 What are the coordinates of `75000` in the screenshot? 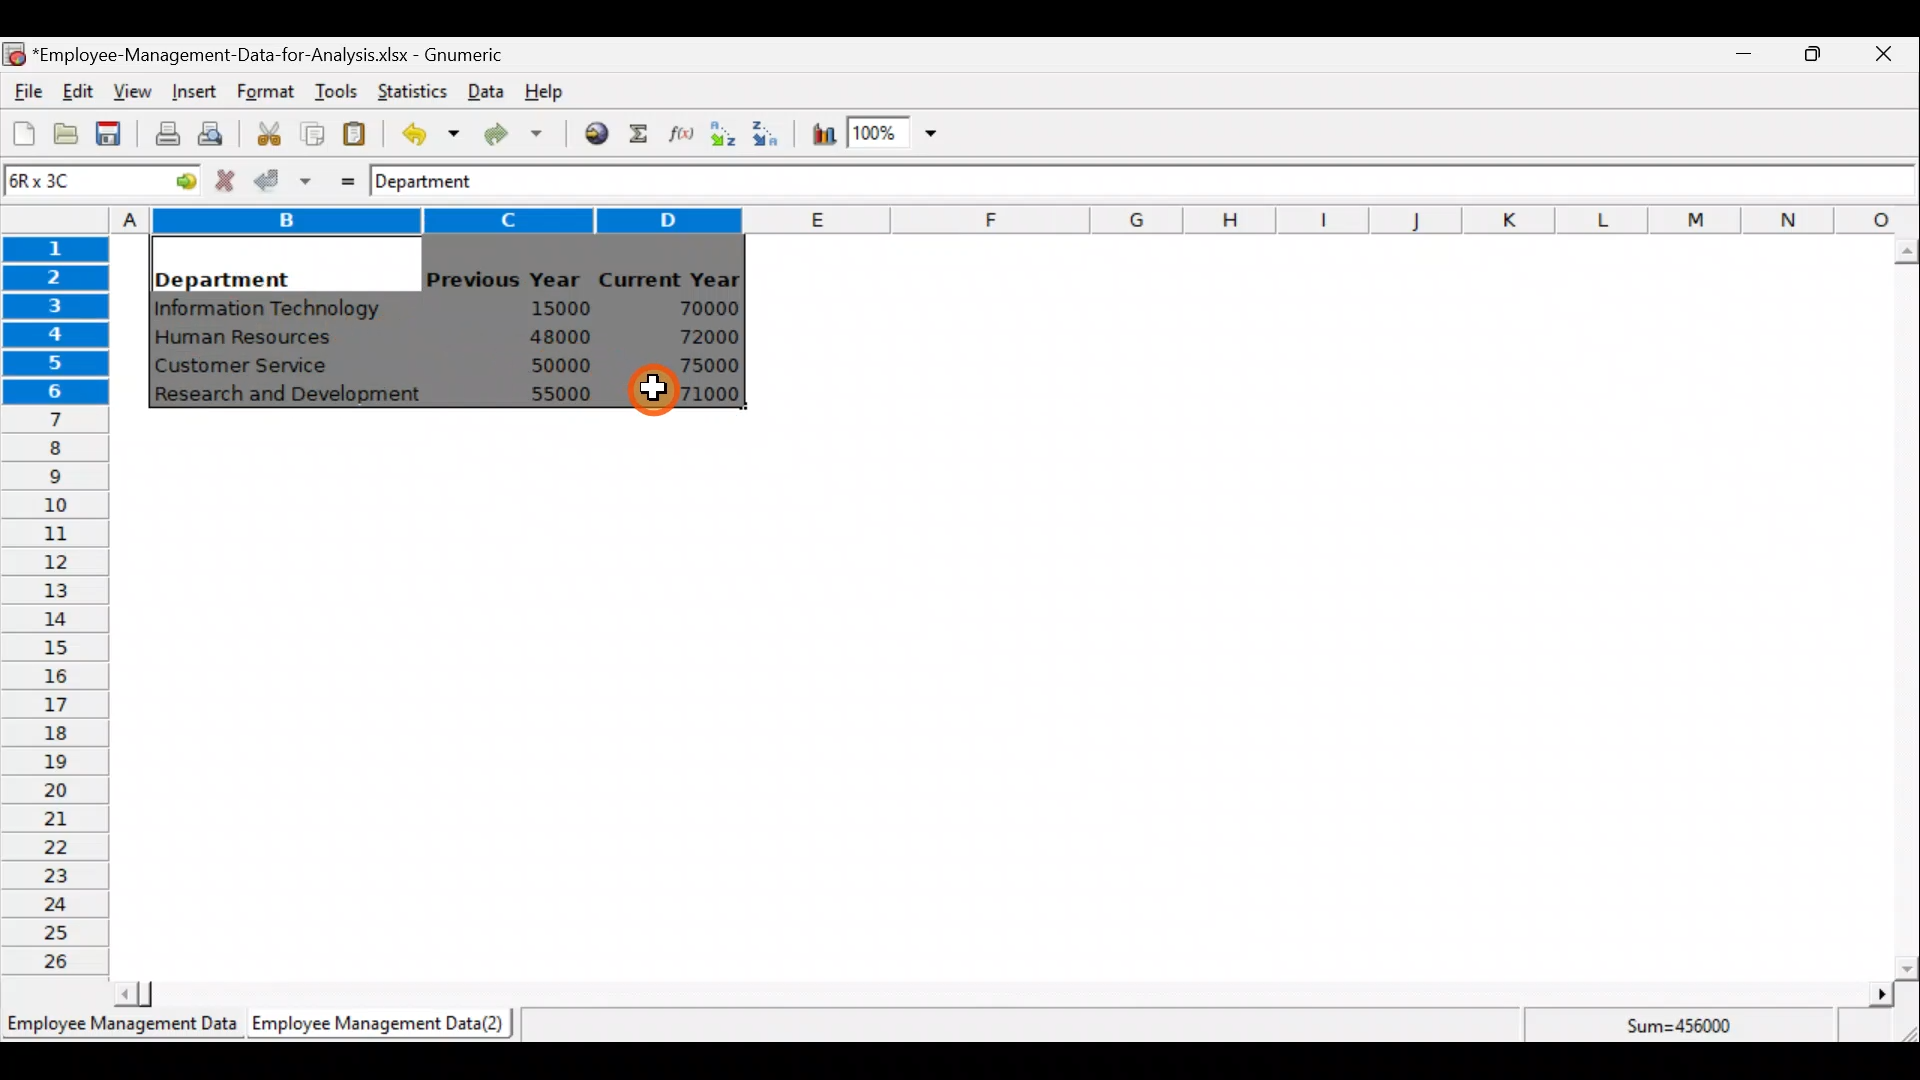 It's located at (697, 366).